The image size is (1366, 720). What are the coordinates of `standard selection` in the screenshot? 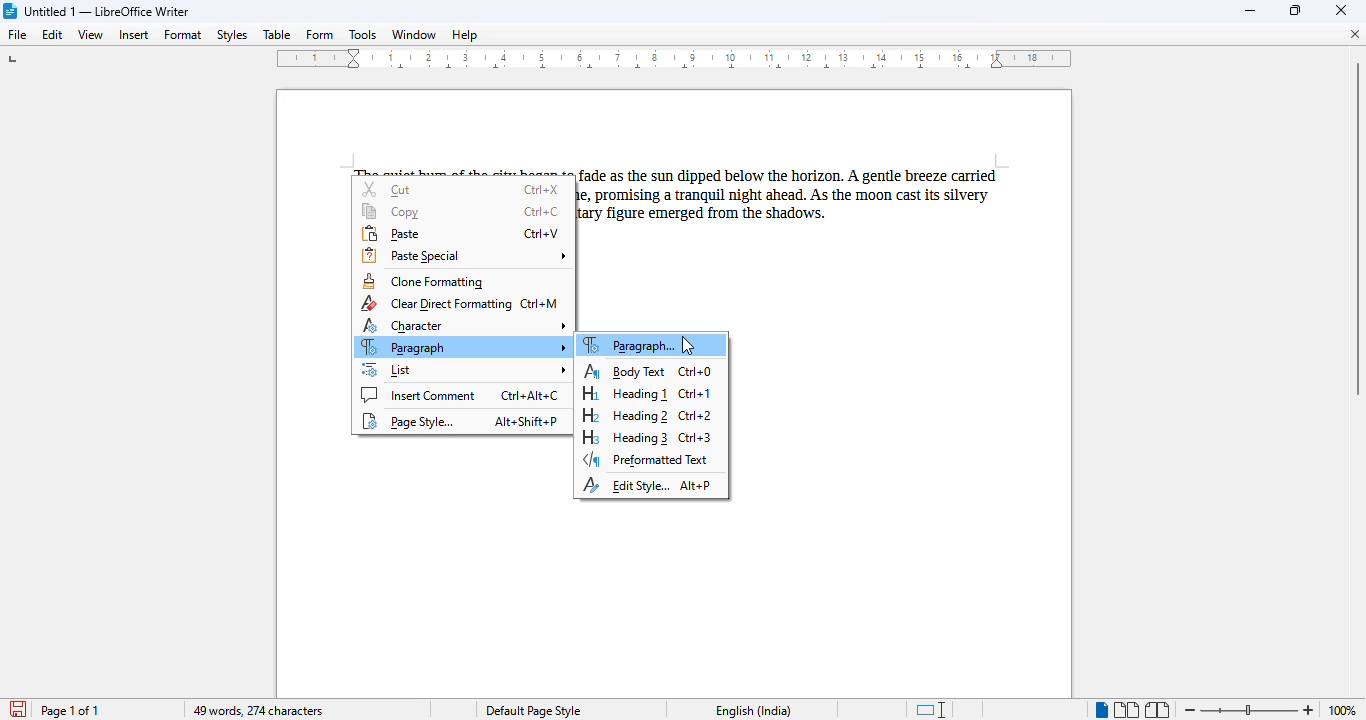 It's located at (931, 709).